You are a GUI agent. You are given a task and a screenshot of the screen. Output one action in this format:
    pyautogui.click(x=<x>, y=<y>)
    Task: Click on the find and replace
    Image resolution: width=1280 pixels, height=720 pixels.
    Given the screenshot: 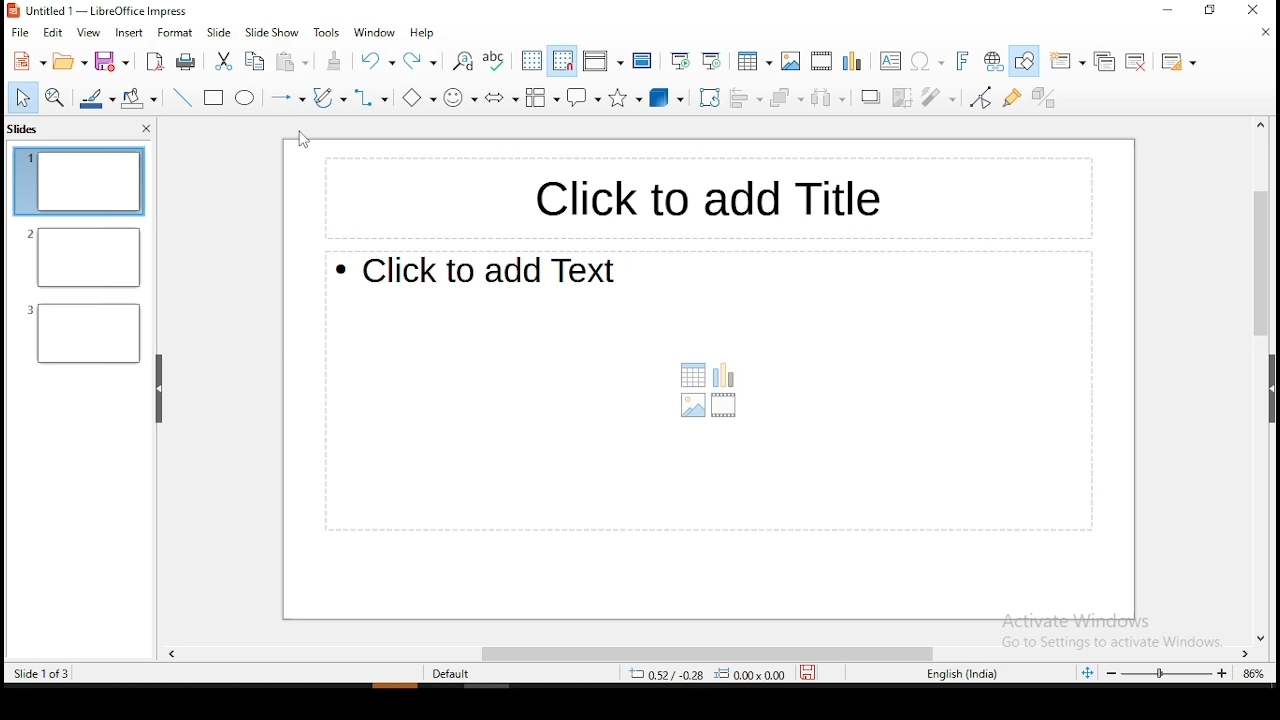 What is the action you would take?
    pyautogui.click(x=464, y=64)
    